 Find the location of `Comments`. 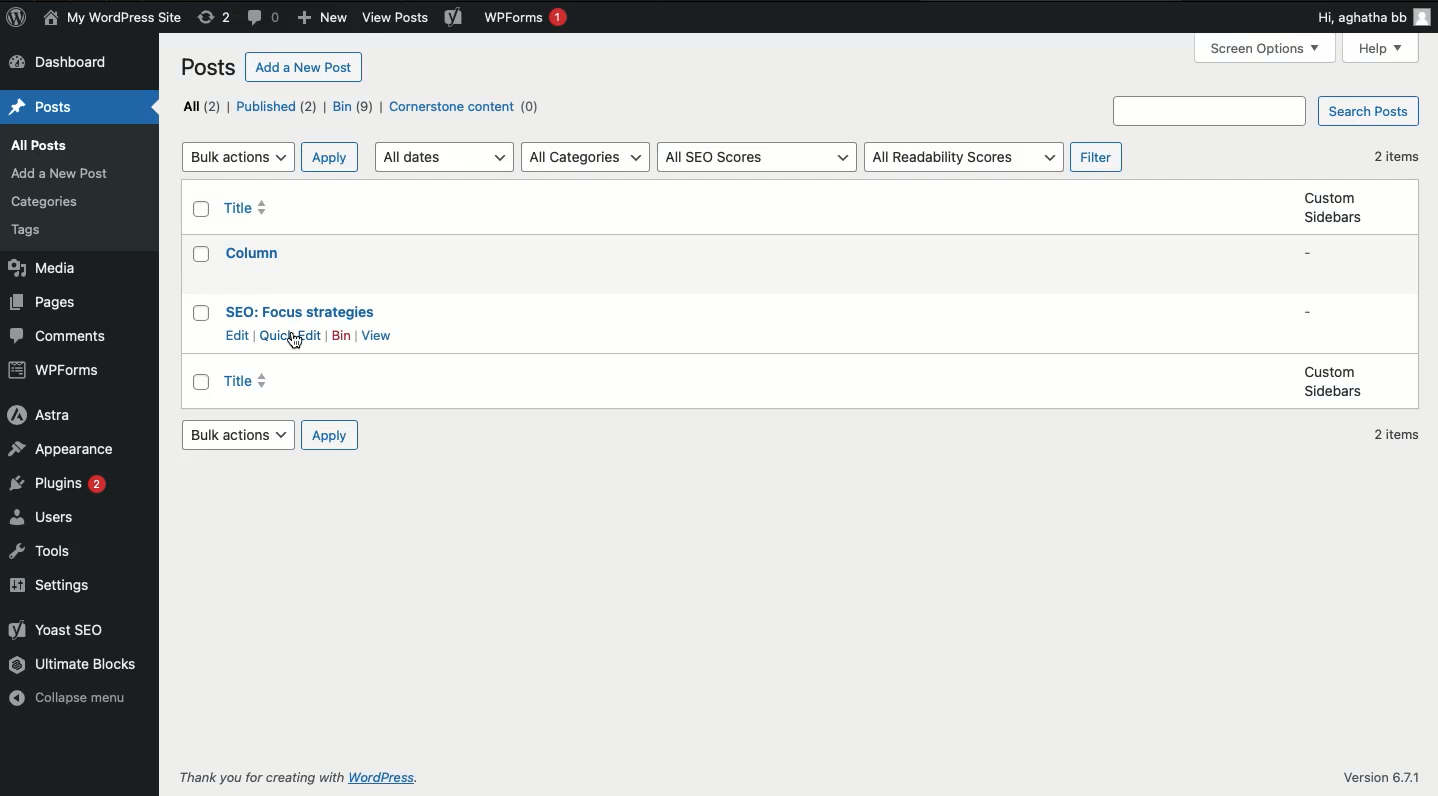

Comments is located at coordinates (57, 336).